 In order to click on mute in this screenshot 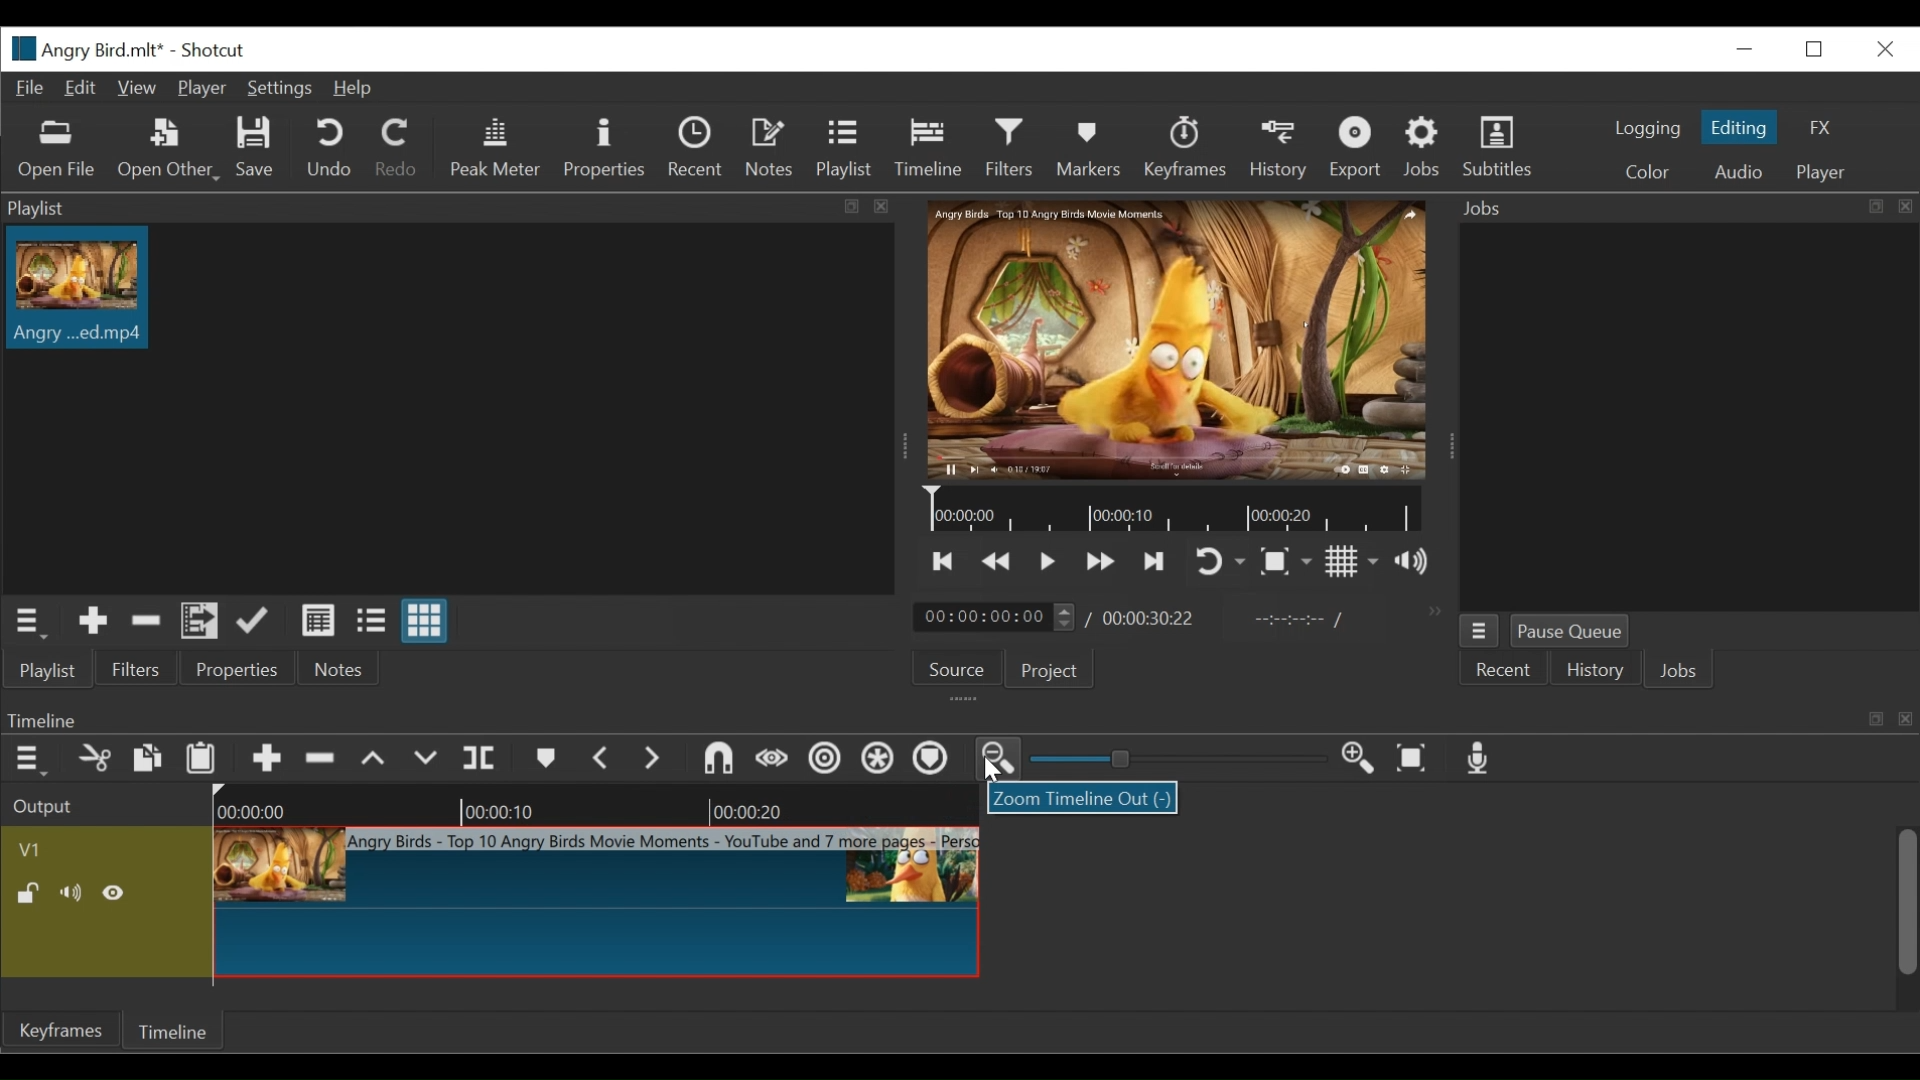, I will do `click(73, 893)`.